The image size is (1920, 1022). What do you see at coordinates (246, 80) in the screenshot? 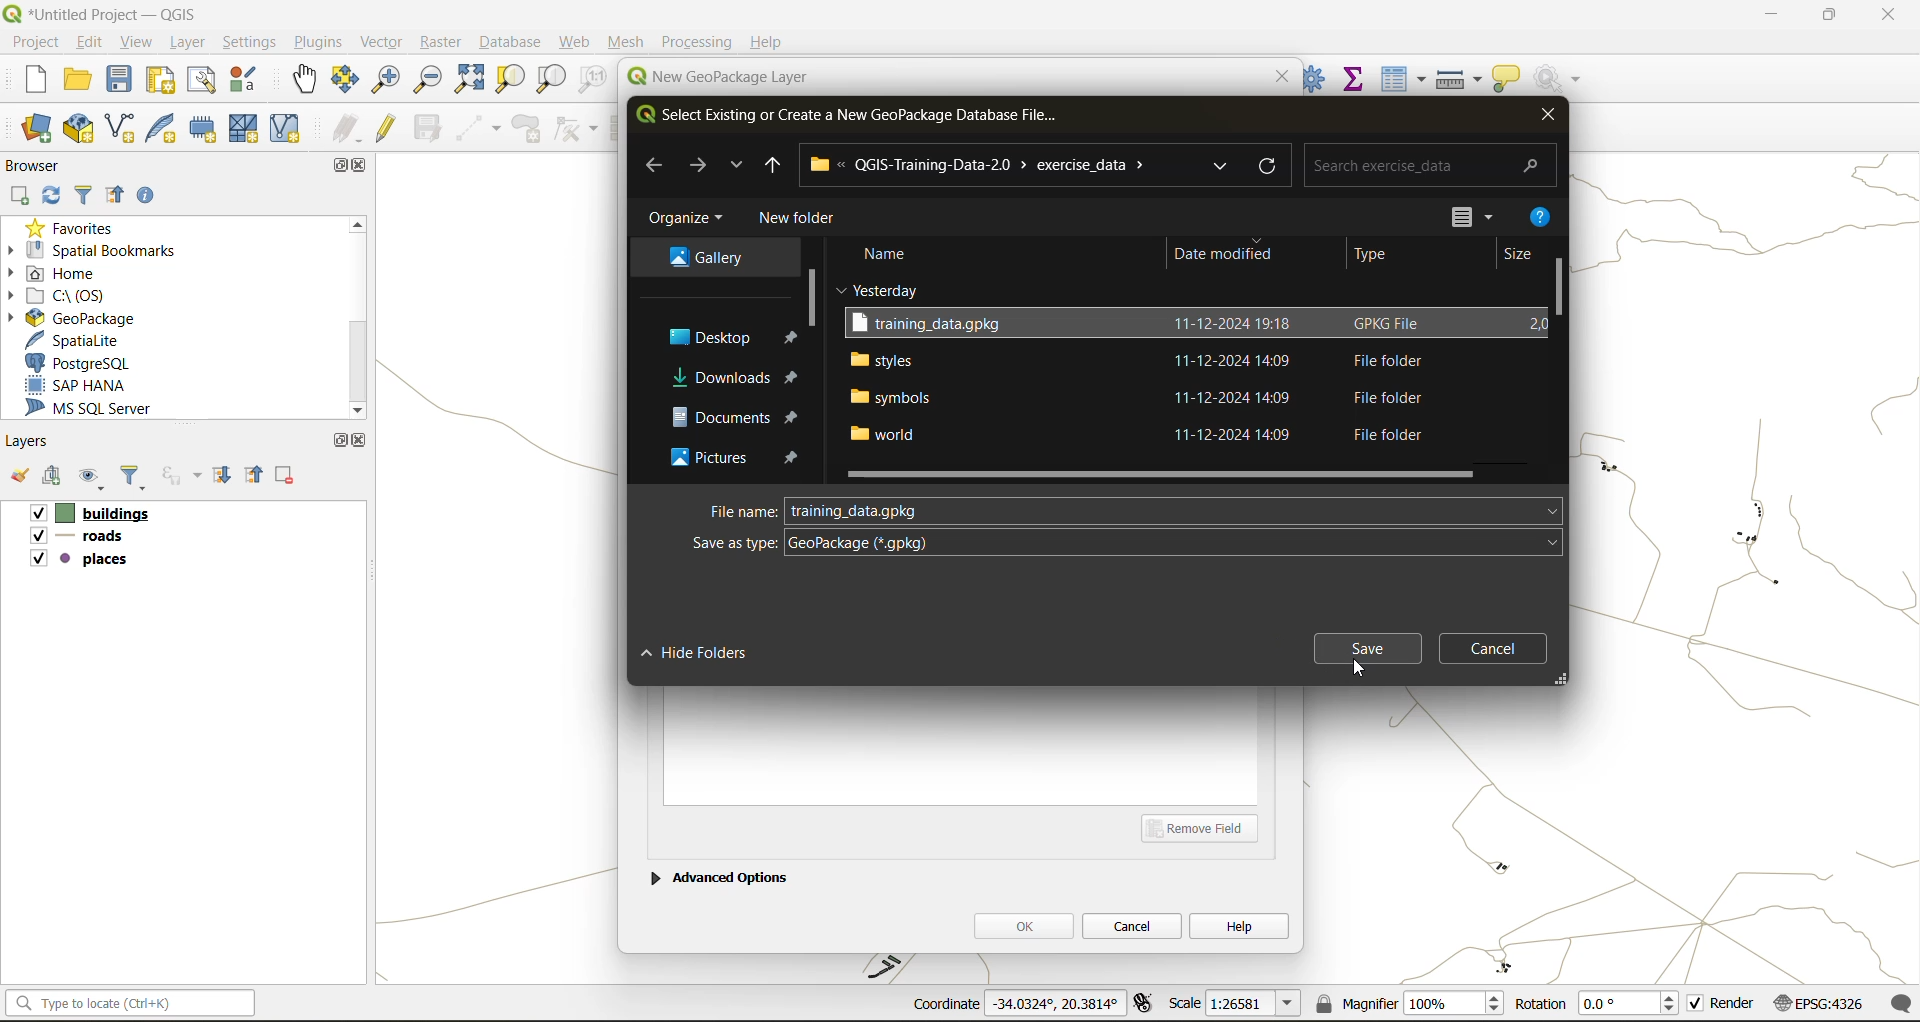
I see `style manager` at bounding box center [246, 80].